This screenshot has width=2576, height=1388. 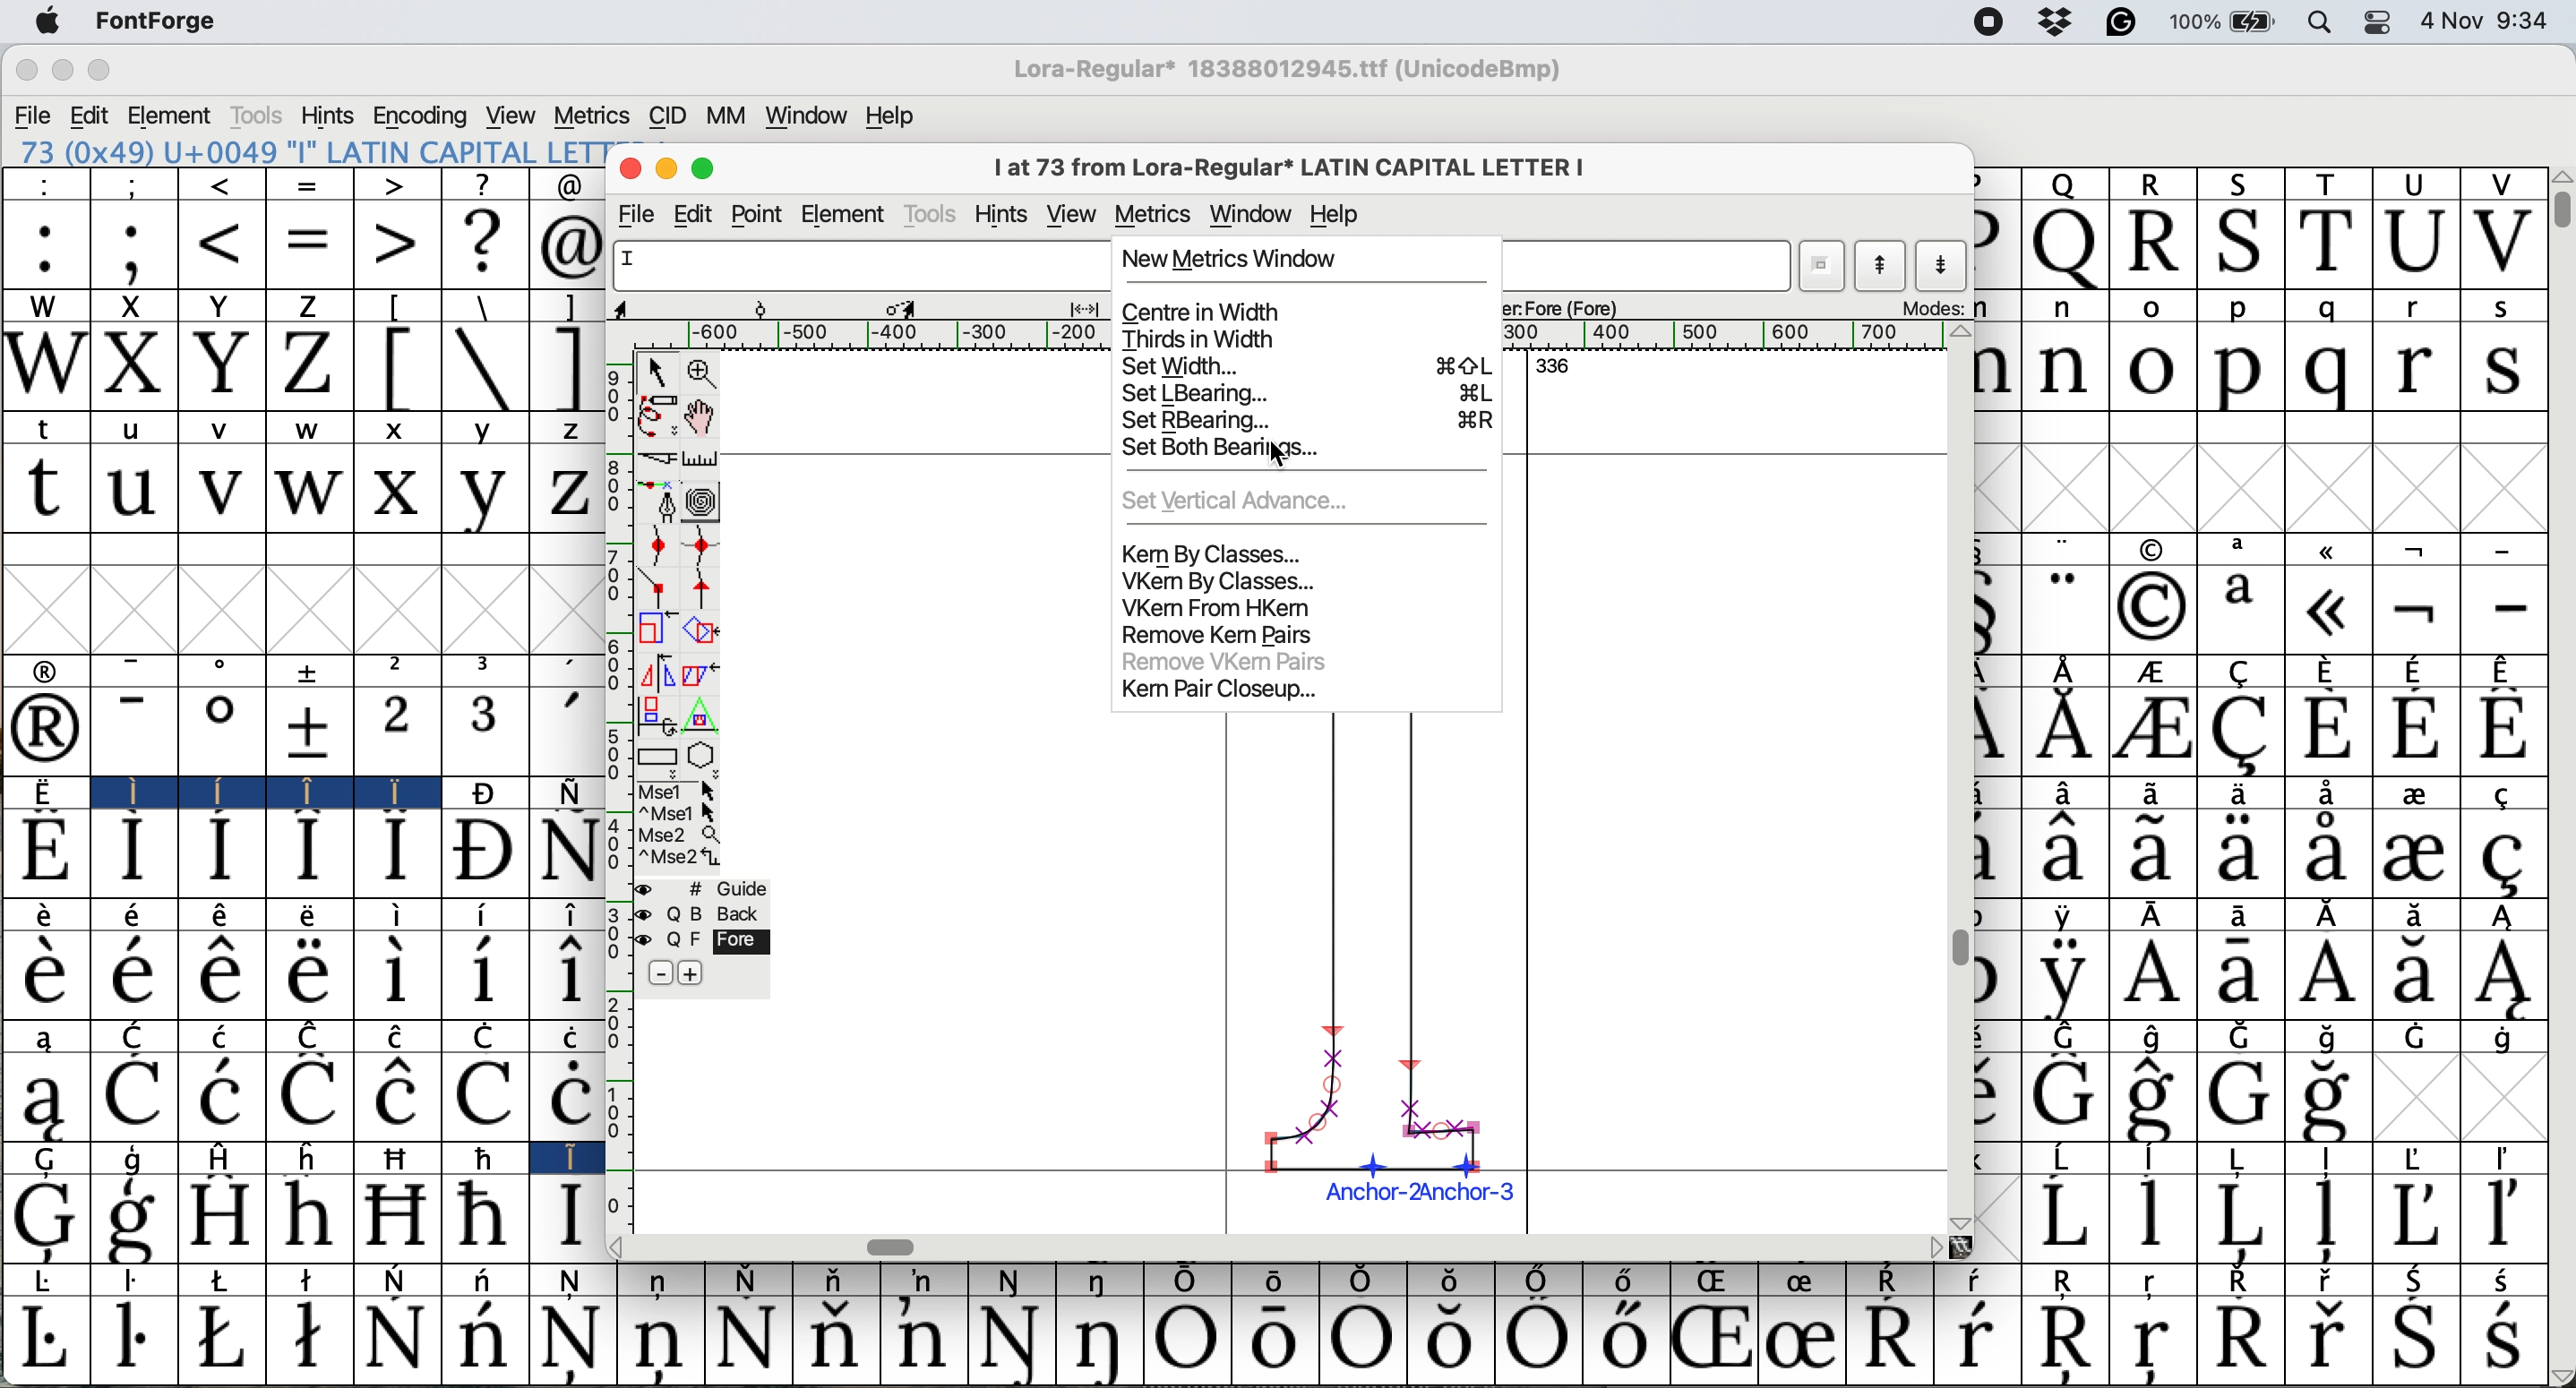 What do you see at coordinates (226, 790) in the screenshot?
I see `Symbol` at bounding box center [226, 790].